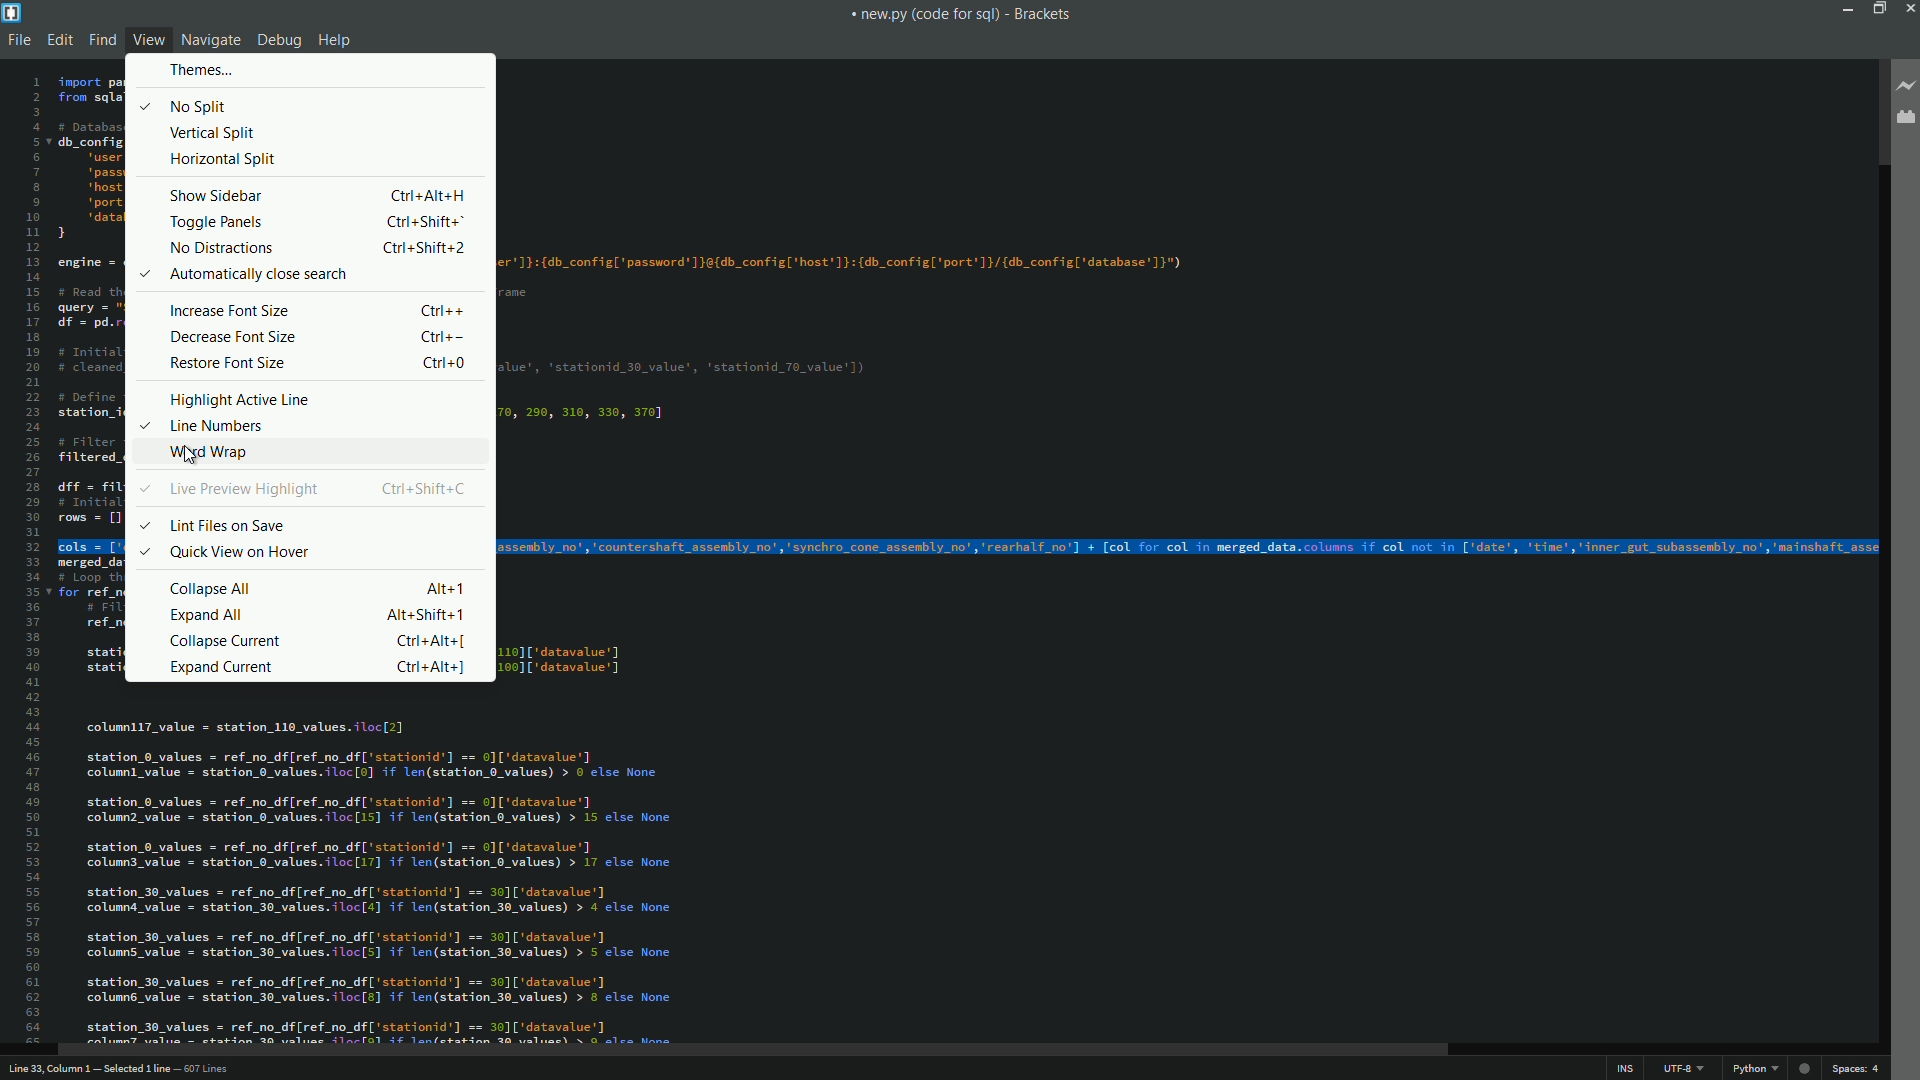 The height and width of the screenshot is (1080, 1920). I want to click on keyboard shortcut, so click(428, 667).